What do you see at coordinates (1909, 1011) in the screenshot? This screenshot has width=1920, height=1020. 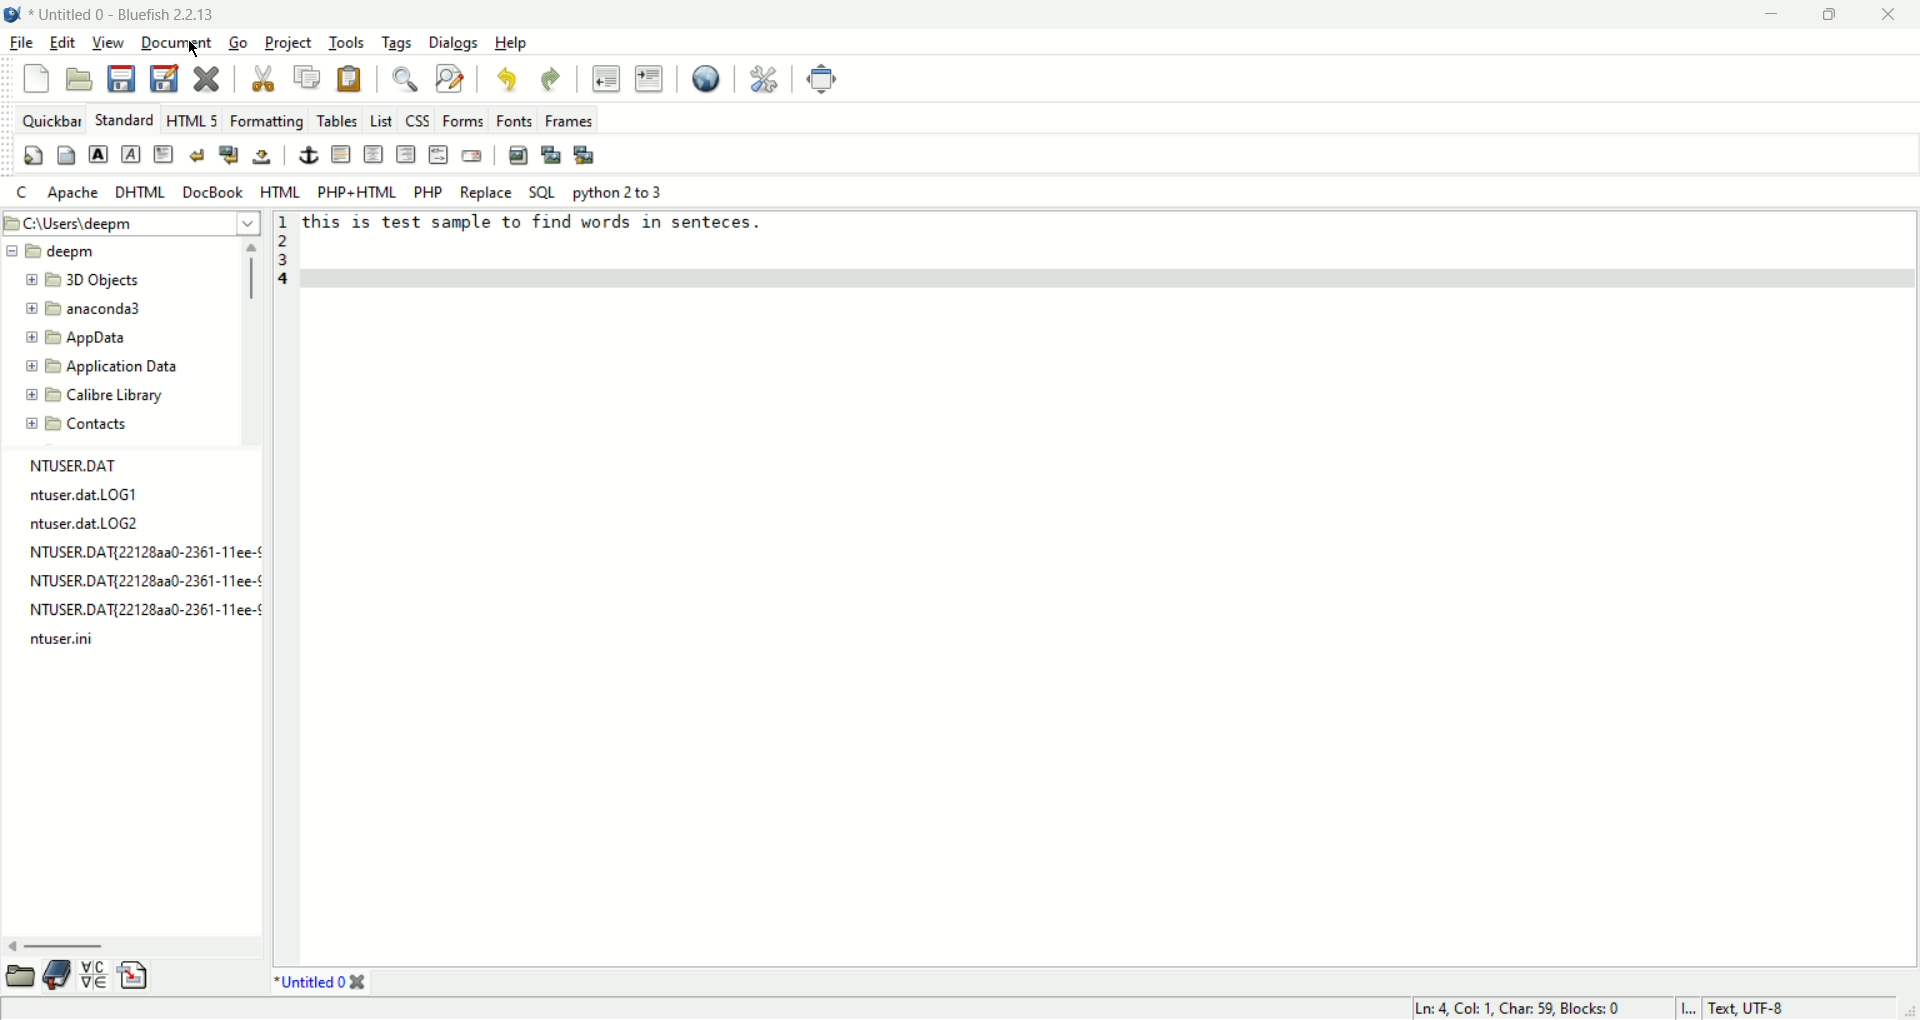 I see `Drag to change size` at bounding box center [1909, 1011].